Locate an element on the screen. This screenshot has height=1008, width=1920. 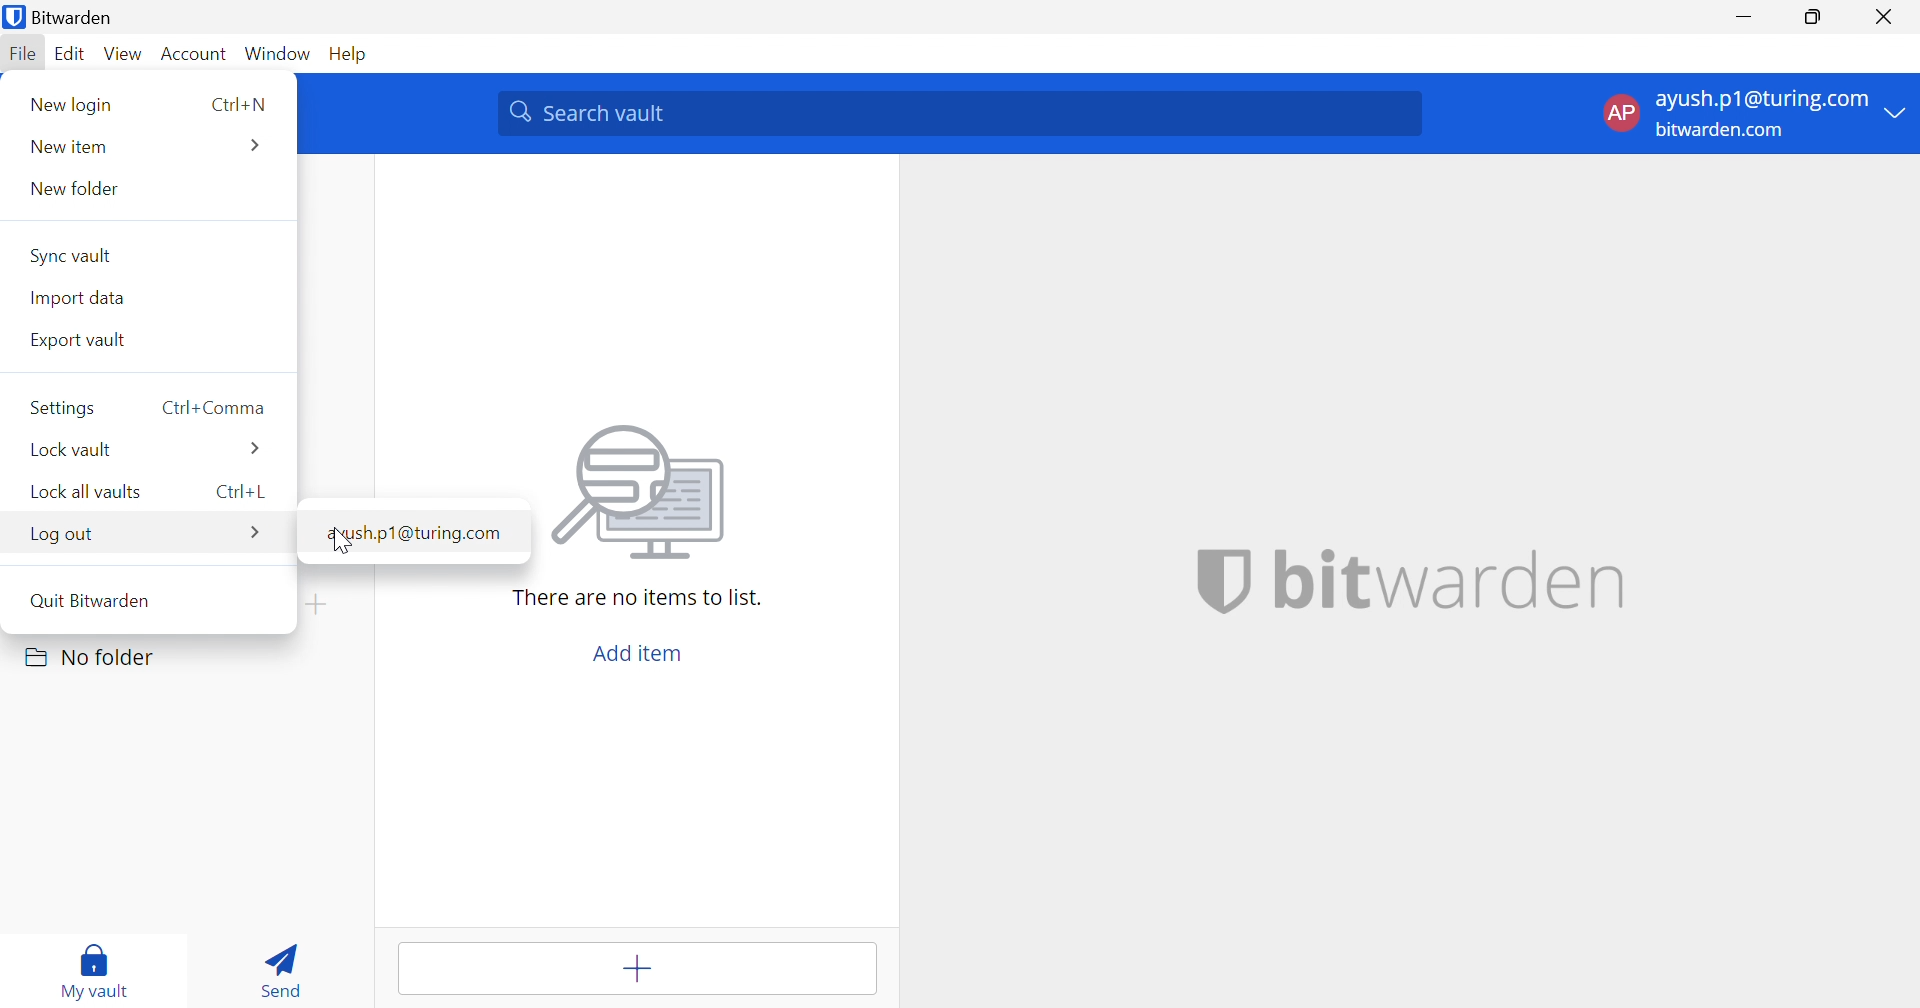
bitwarden is located at coordinates (1453, 579).